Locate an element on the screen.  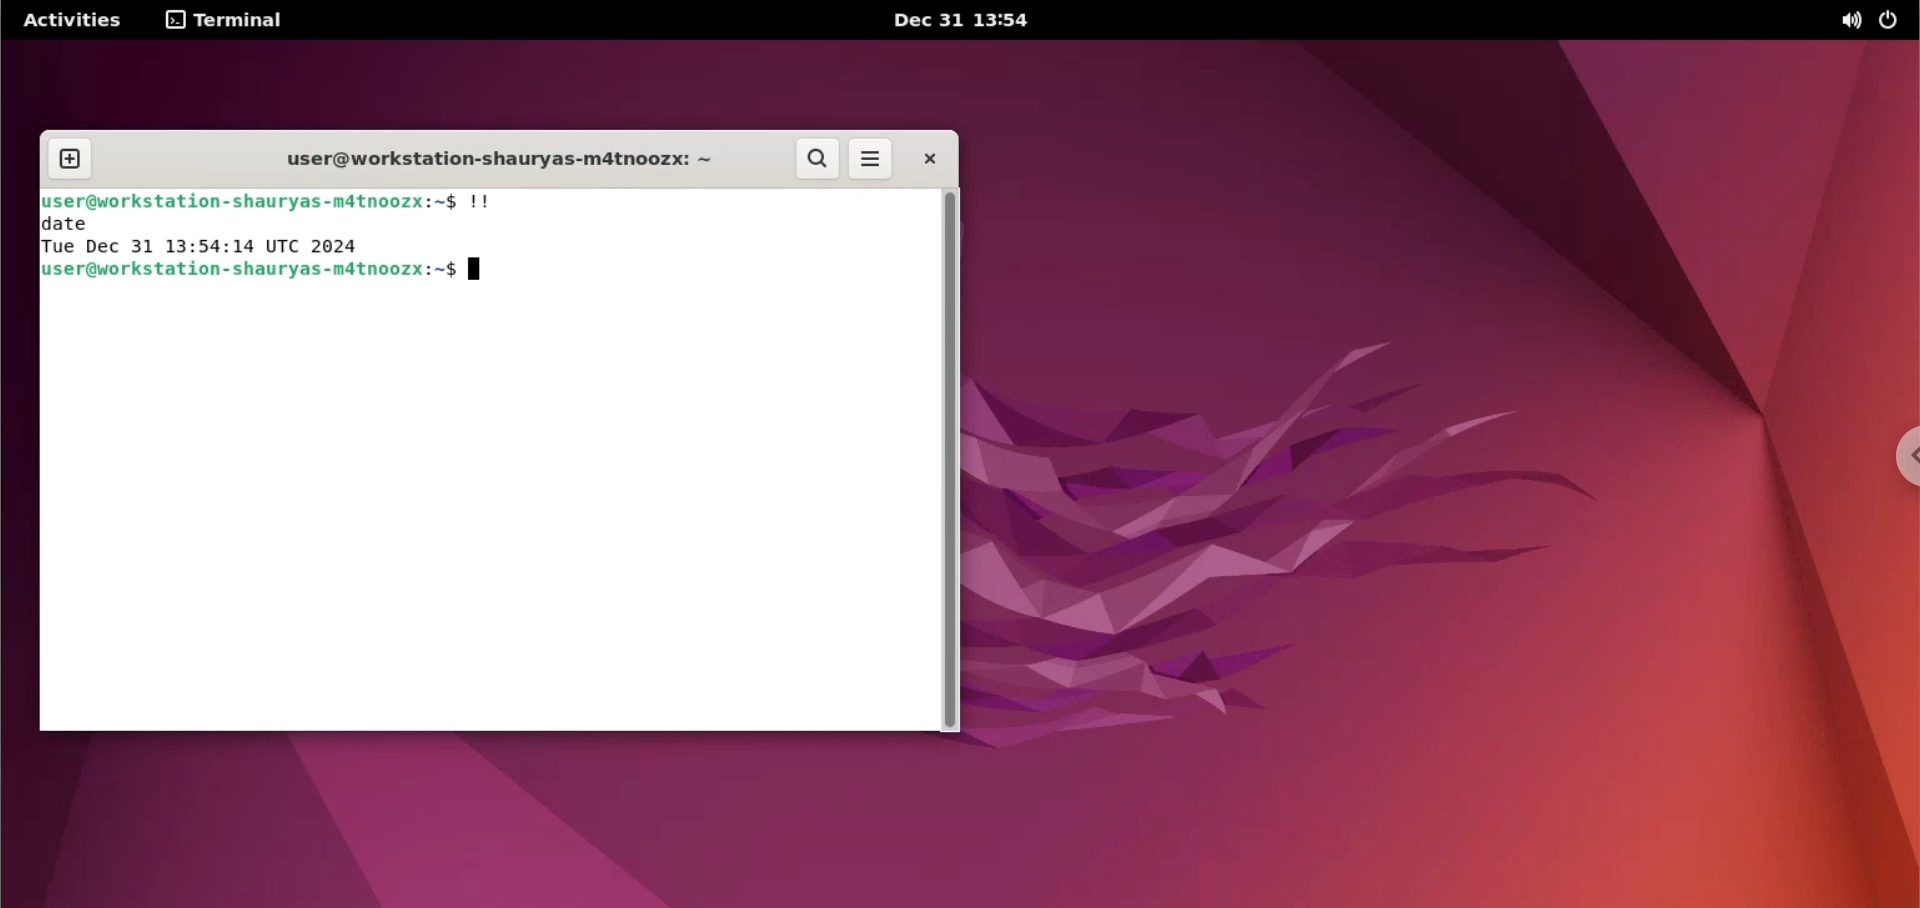
scrollbar is located at coordinates (953, 462).